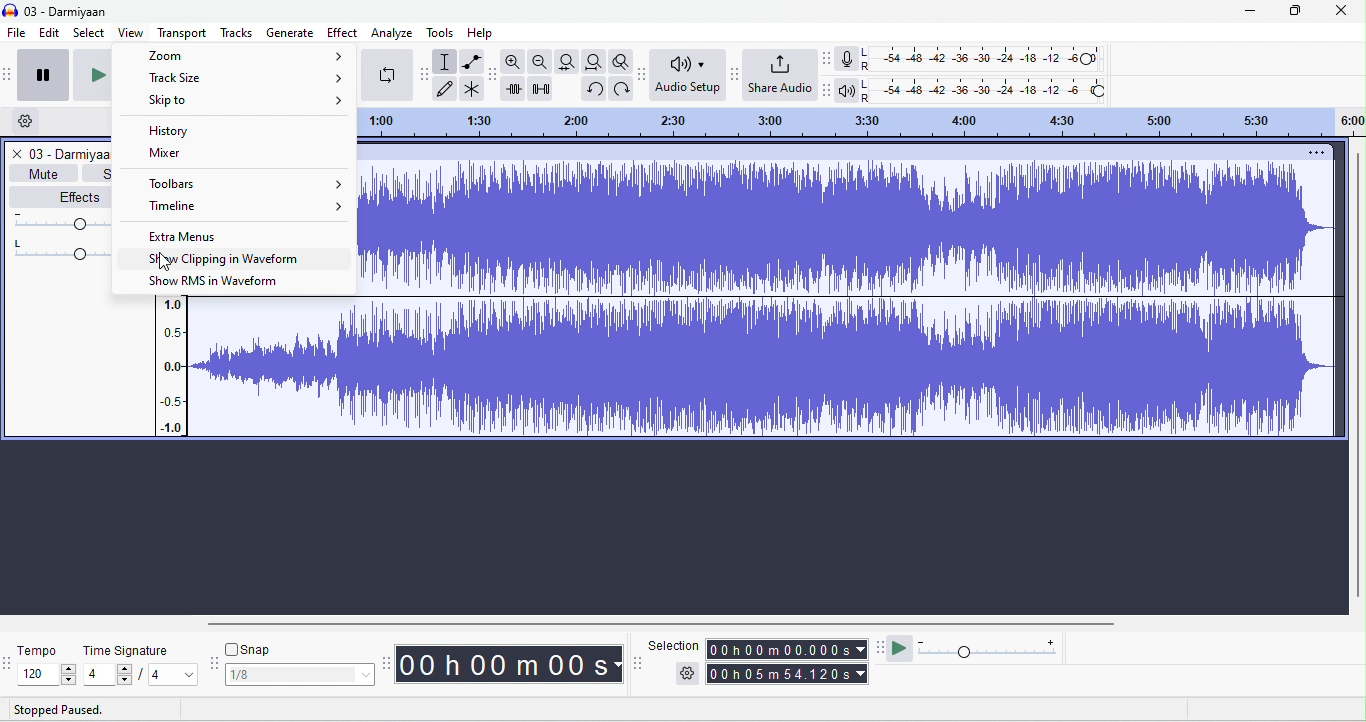  Describe the element at coordinates (1001, 93) in the screenshot. I see `playback level` at that location.